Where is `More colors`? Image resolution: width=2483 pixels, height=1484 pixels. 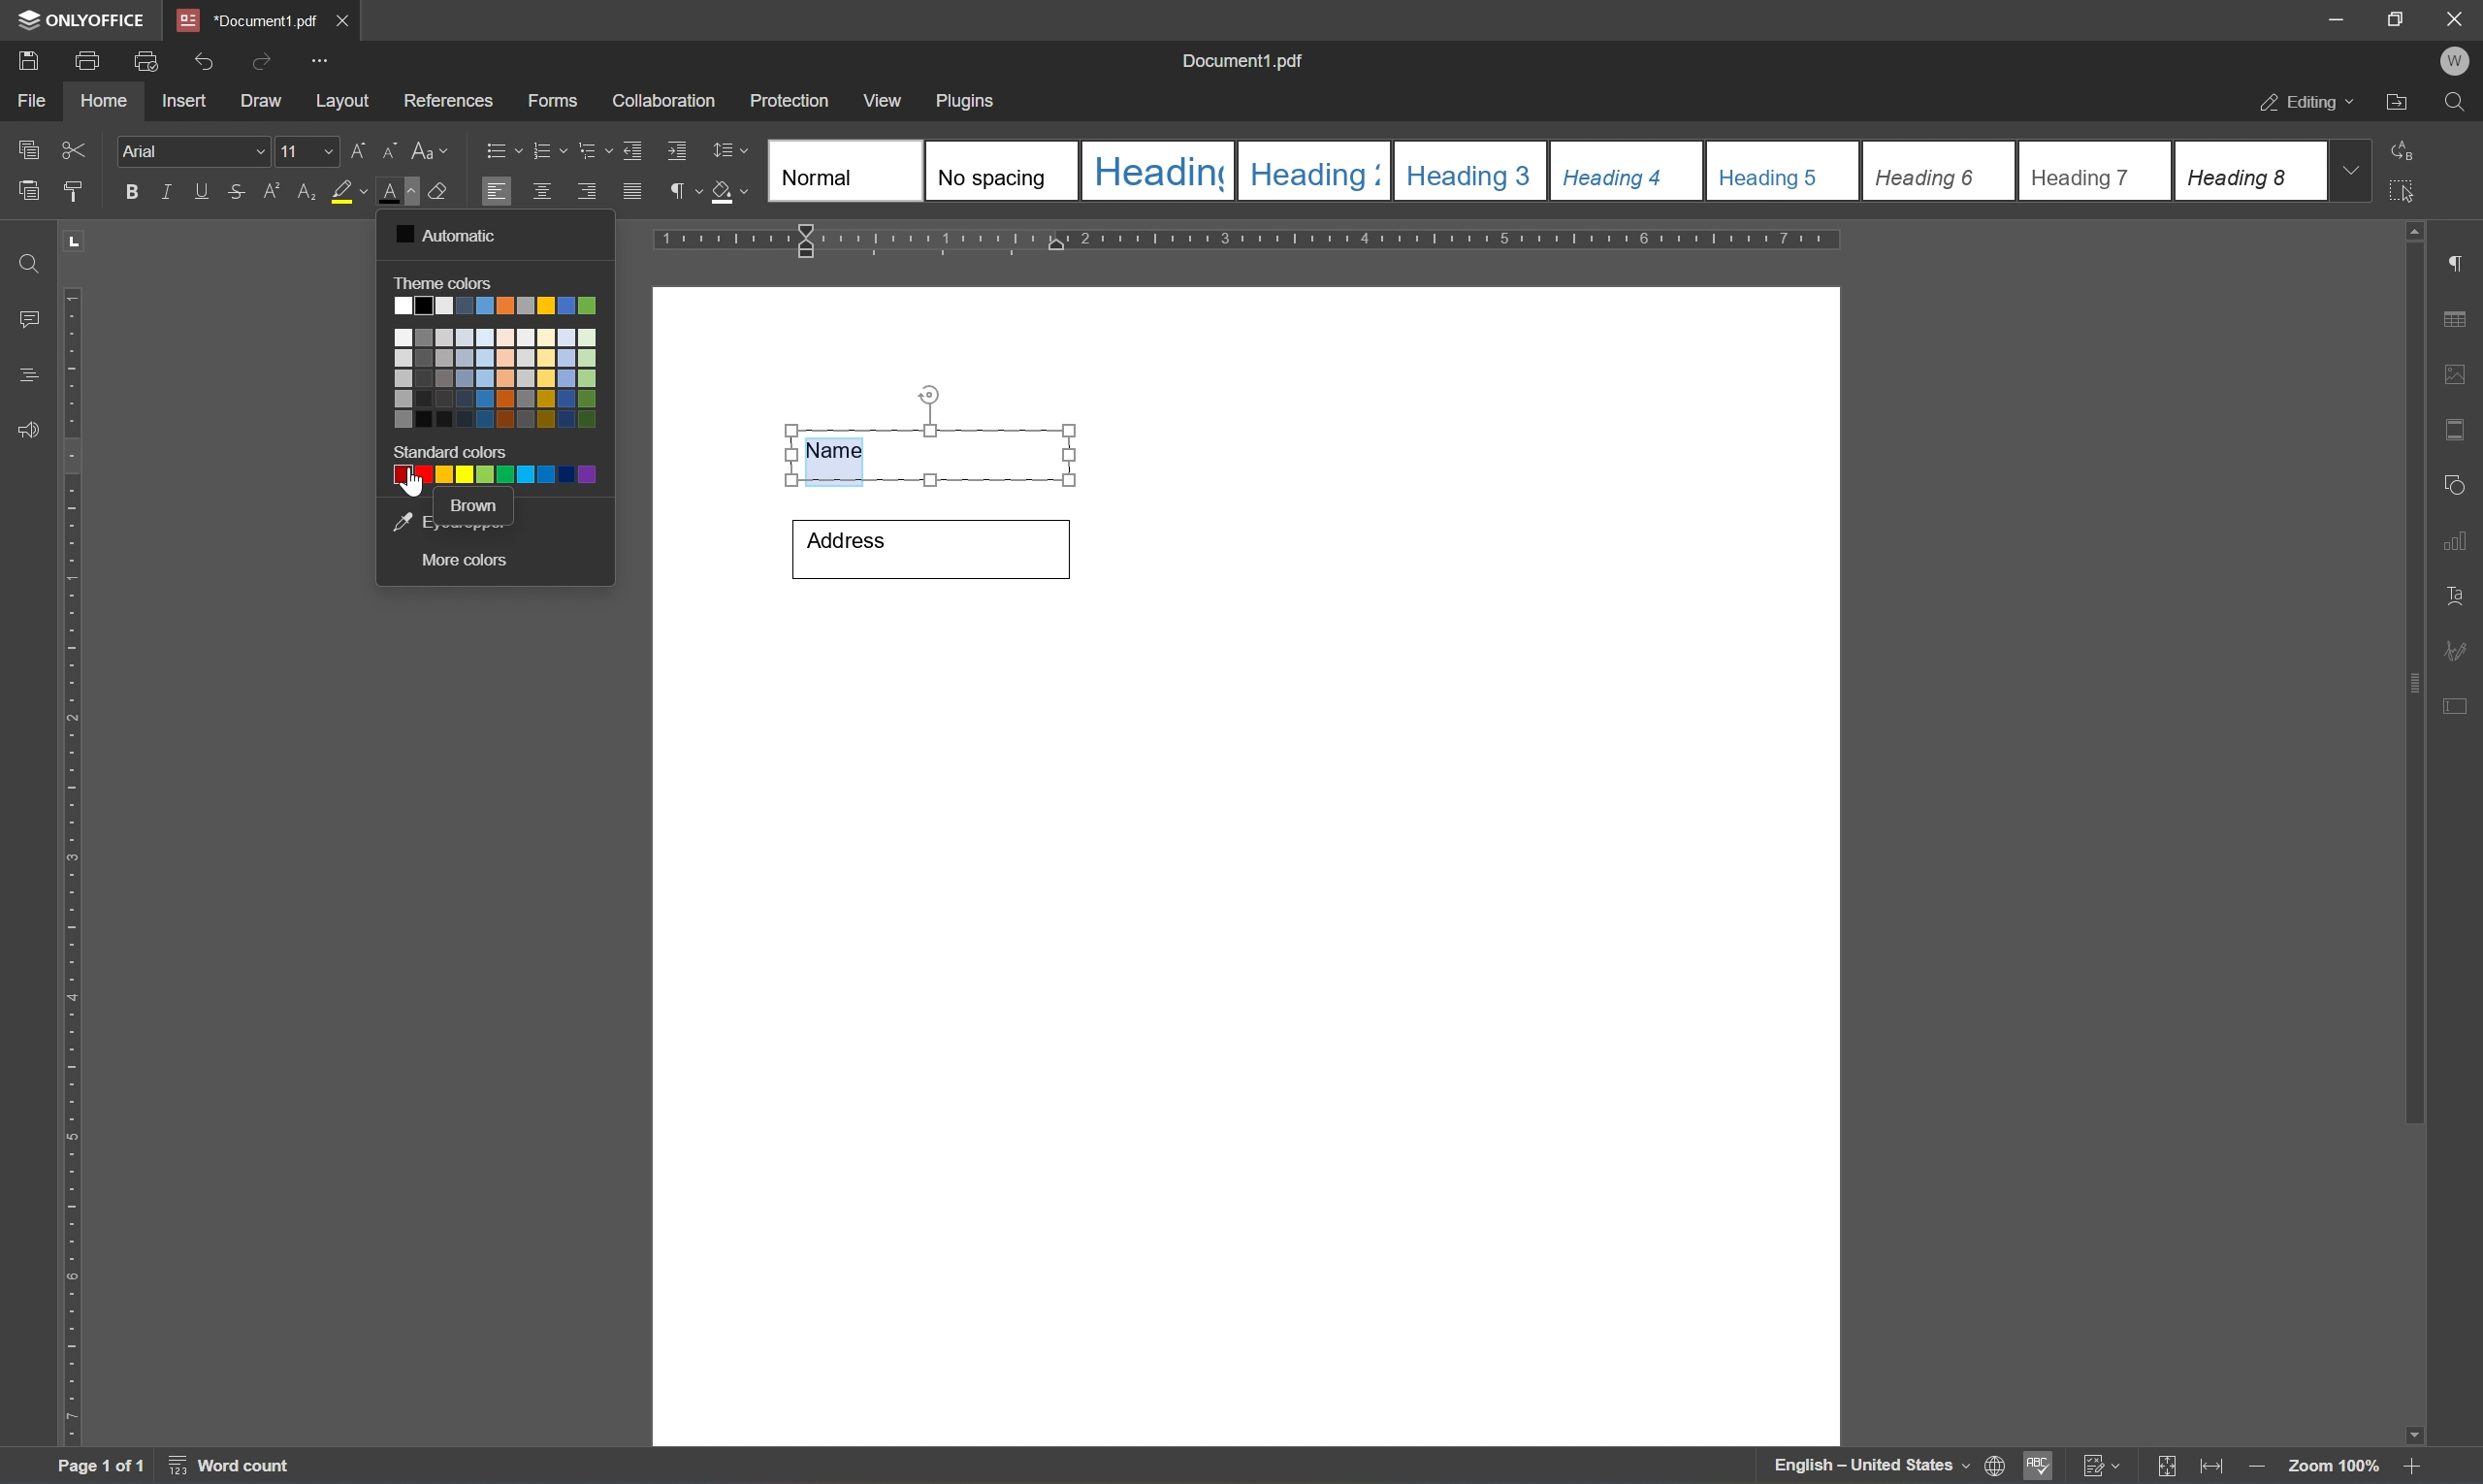
More colors is located at coordinates (467, 561).